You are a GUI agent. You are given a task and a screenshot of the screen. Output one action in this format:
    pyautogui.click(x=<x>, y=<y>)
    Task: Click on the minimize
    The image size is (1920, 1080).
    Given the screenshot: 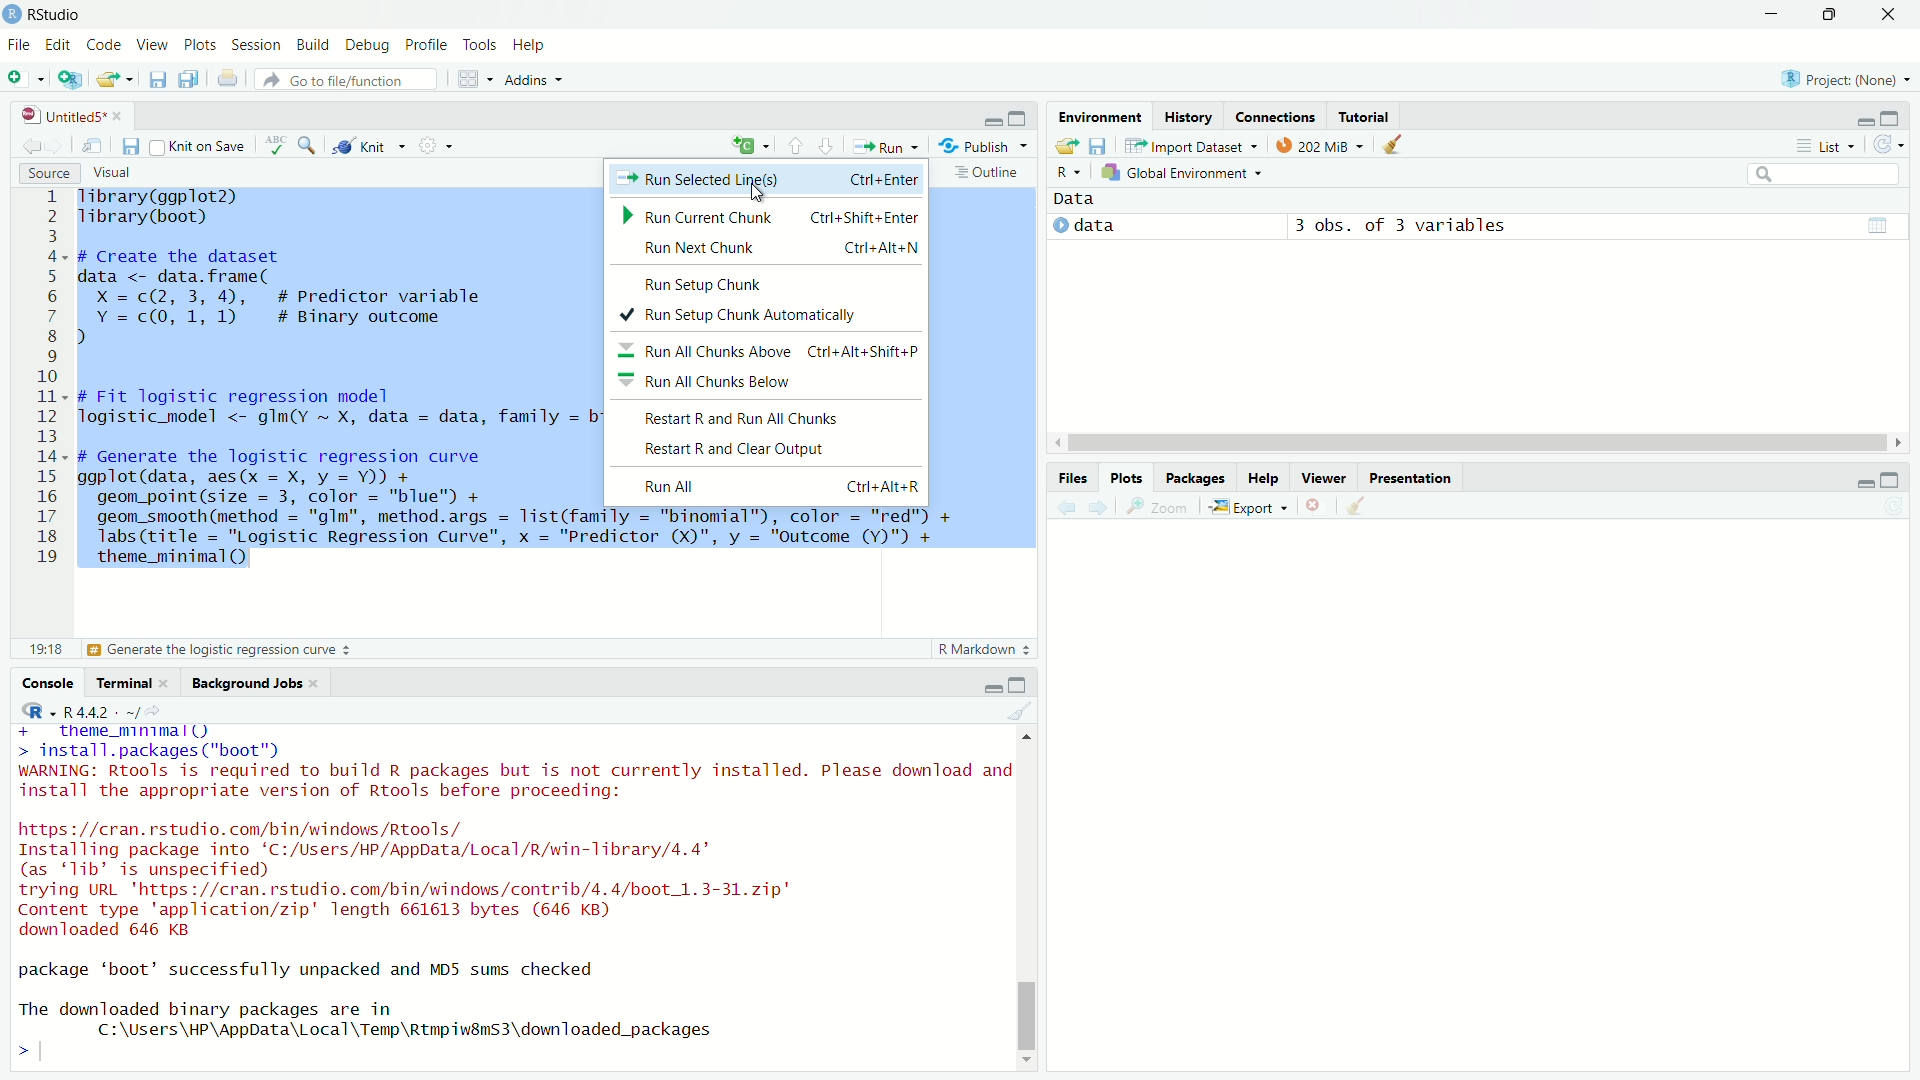 What is the action you would take?
    pyautogui.click(x=1865, y=122)
    